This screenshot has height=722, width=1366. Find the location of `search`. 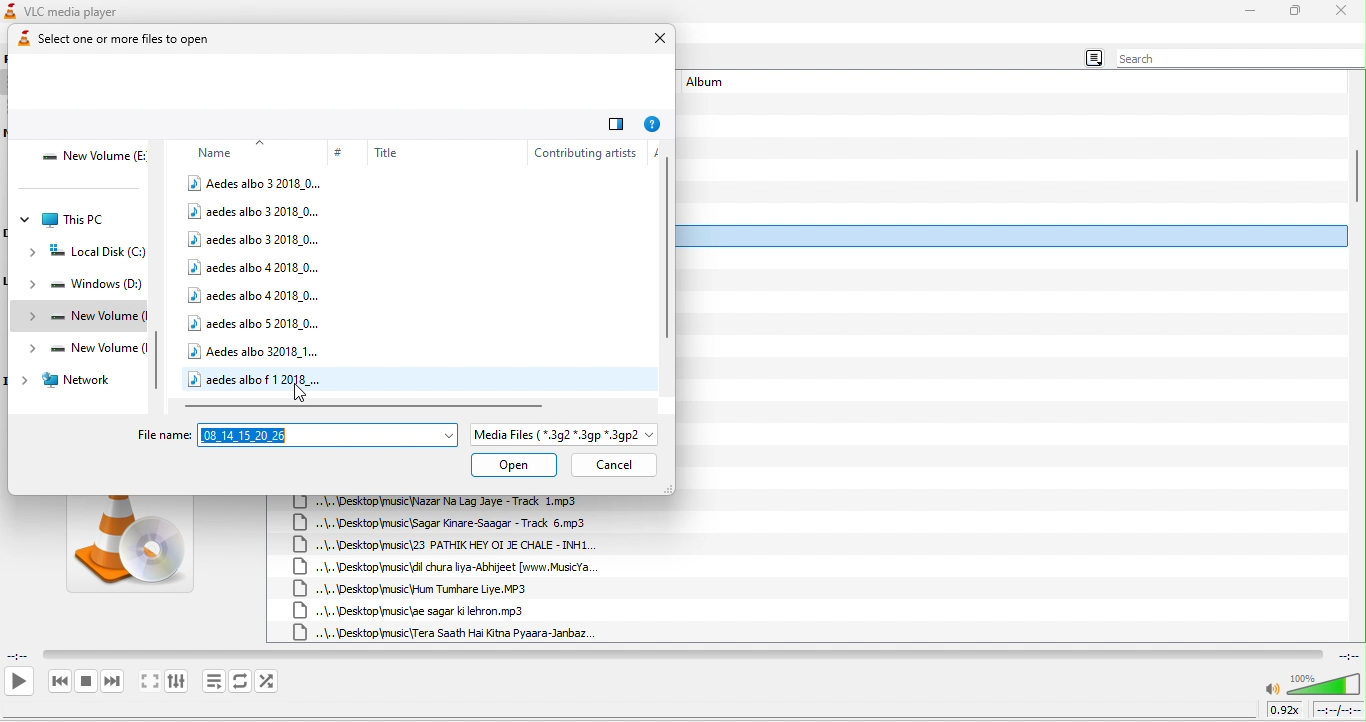

search is located at coordinates (1236, 59).